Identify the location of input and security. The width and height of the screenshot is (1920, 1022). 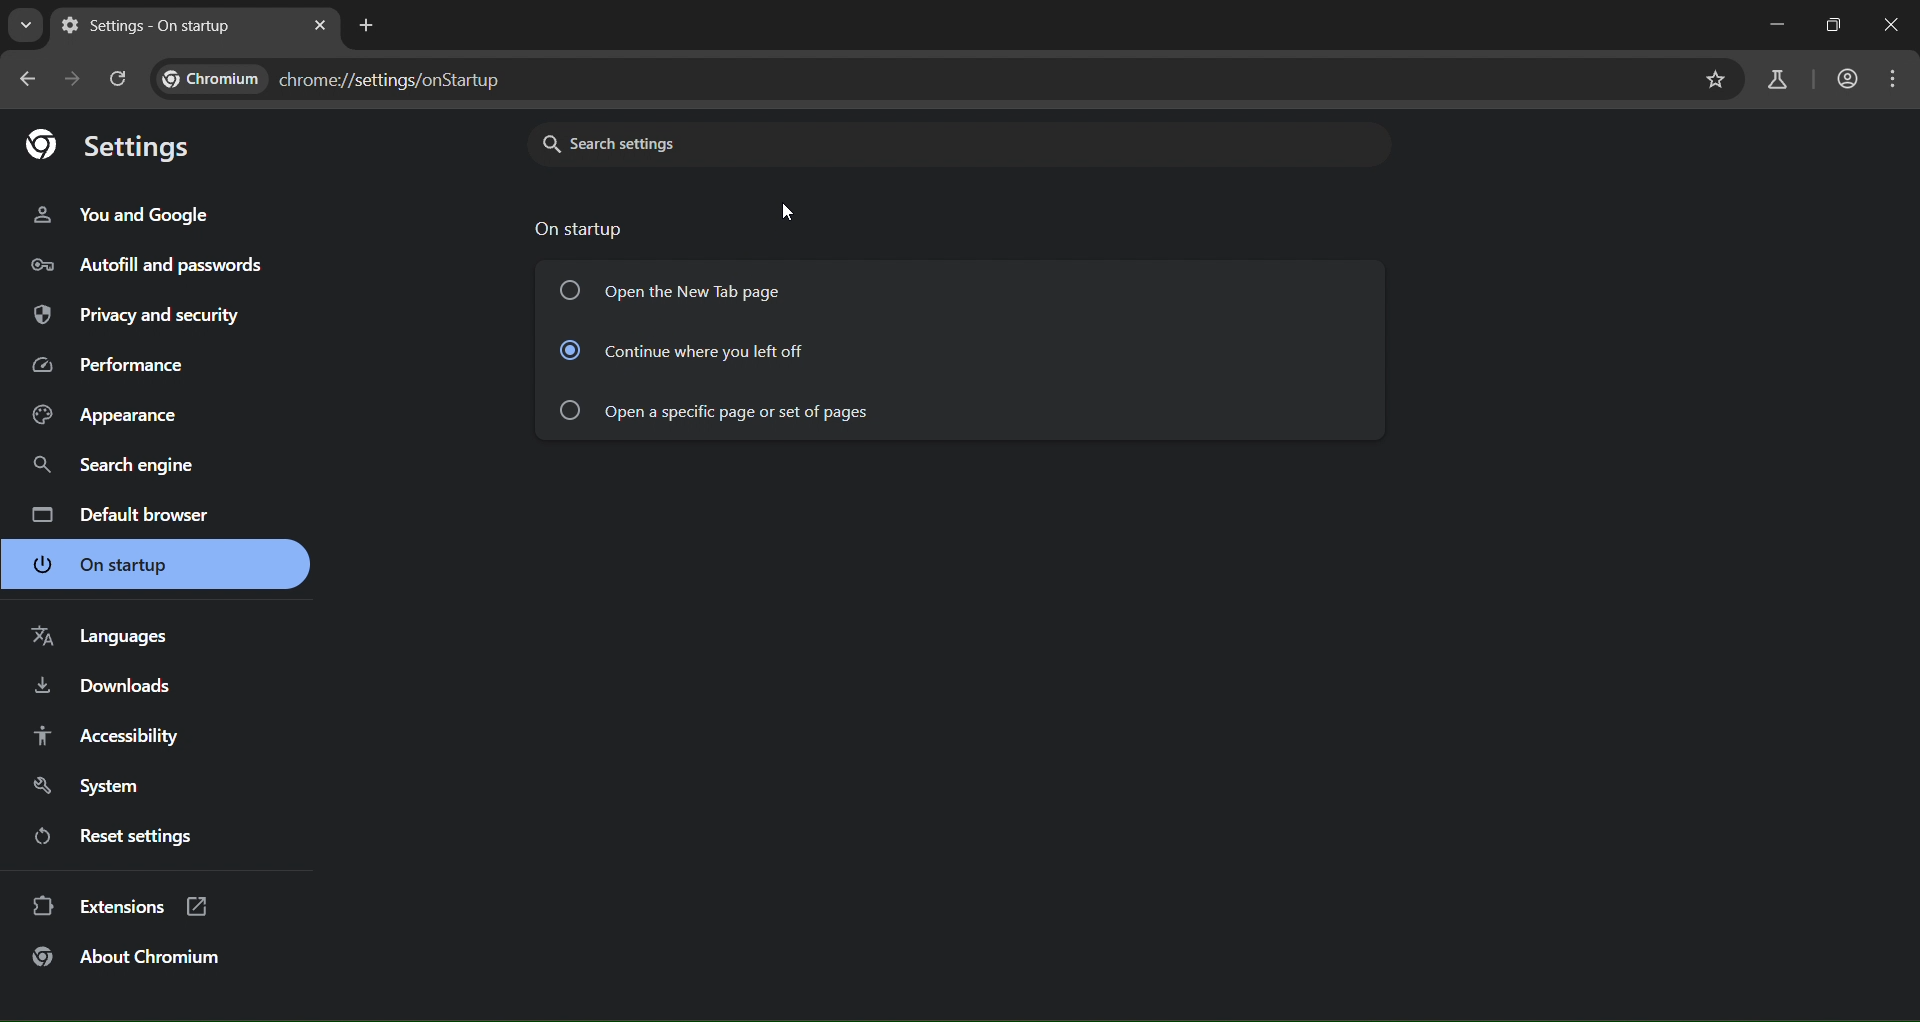
(132, 318).